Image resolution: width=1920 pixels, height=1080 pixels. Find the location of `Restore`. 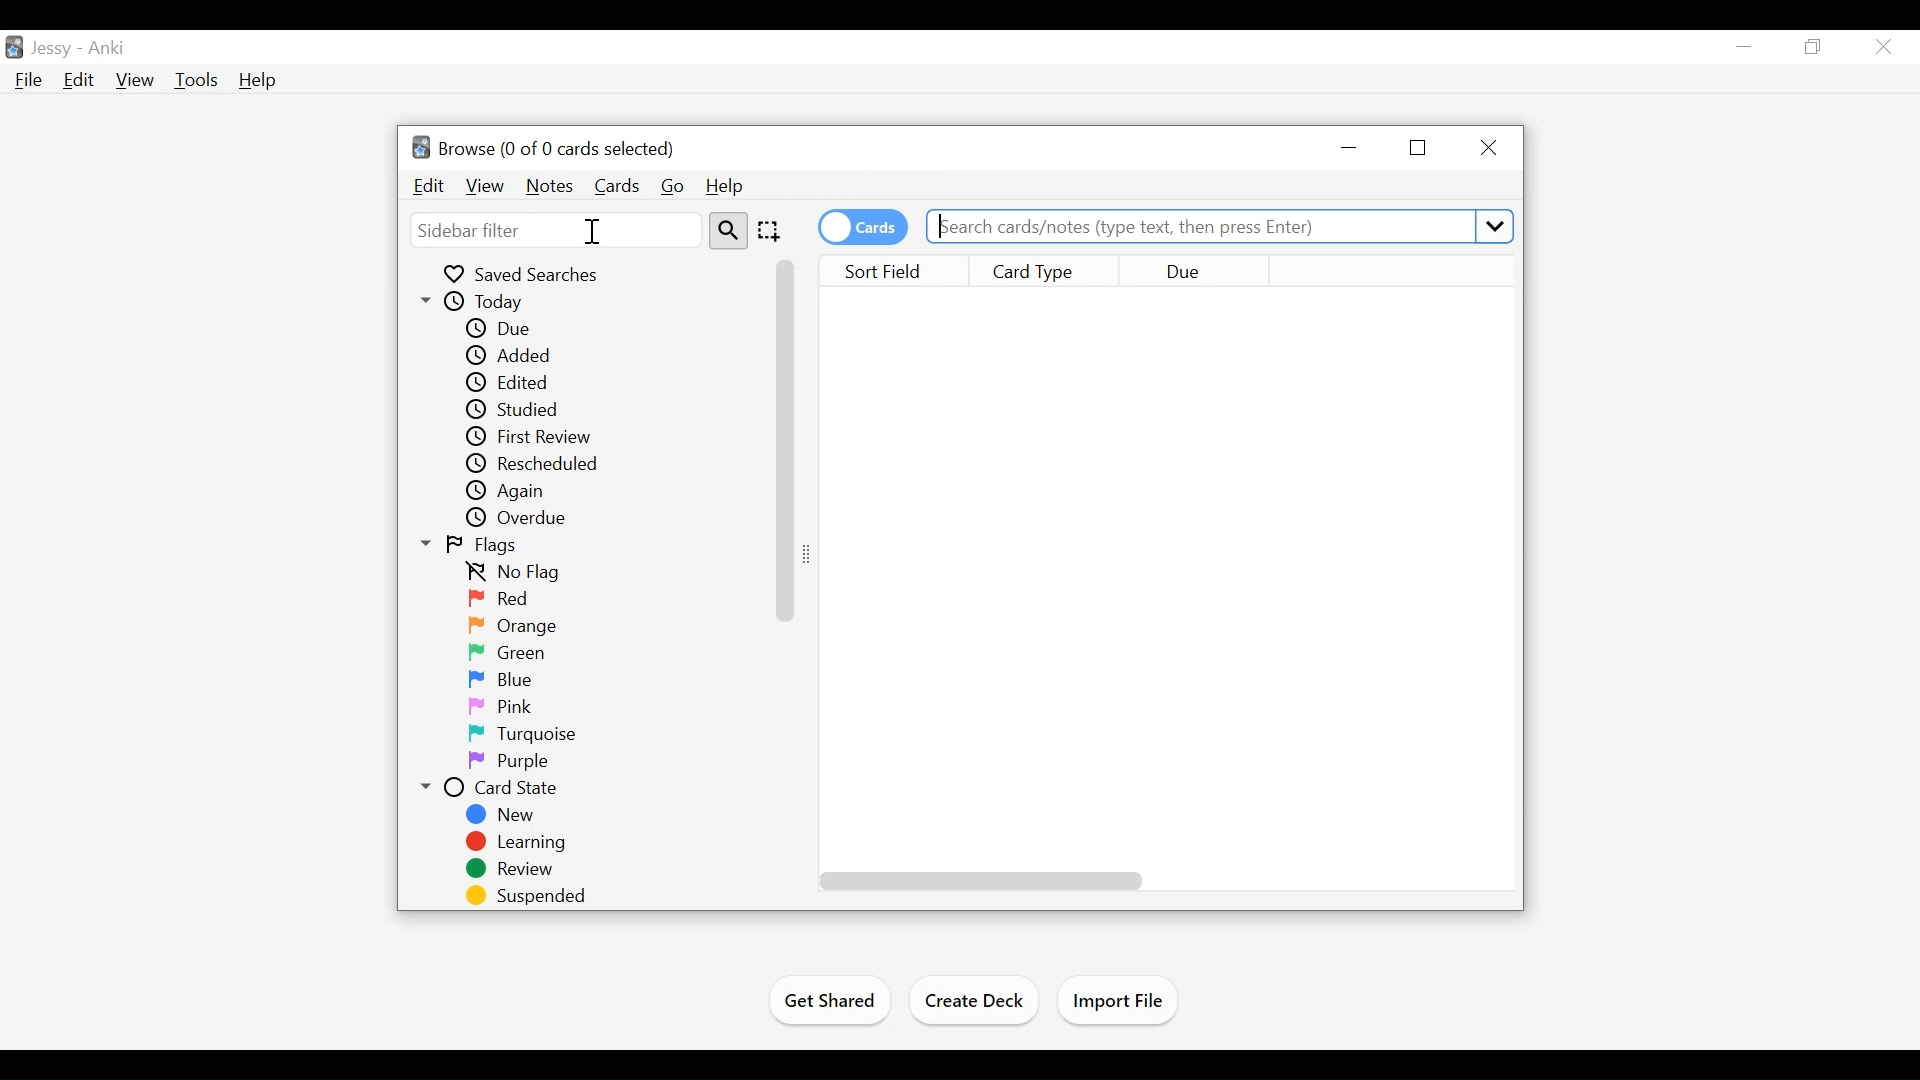

Restore is located at coordinates (1420, 148).